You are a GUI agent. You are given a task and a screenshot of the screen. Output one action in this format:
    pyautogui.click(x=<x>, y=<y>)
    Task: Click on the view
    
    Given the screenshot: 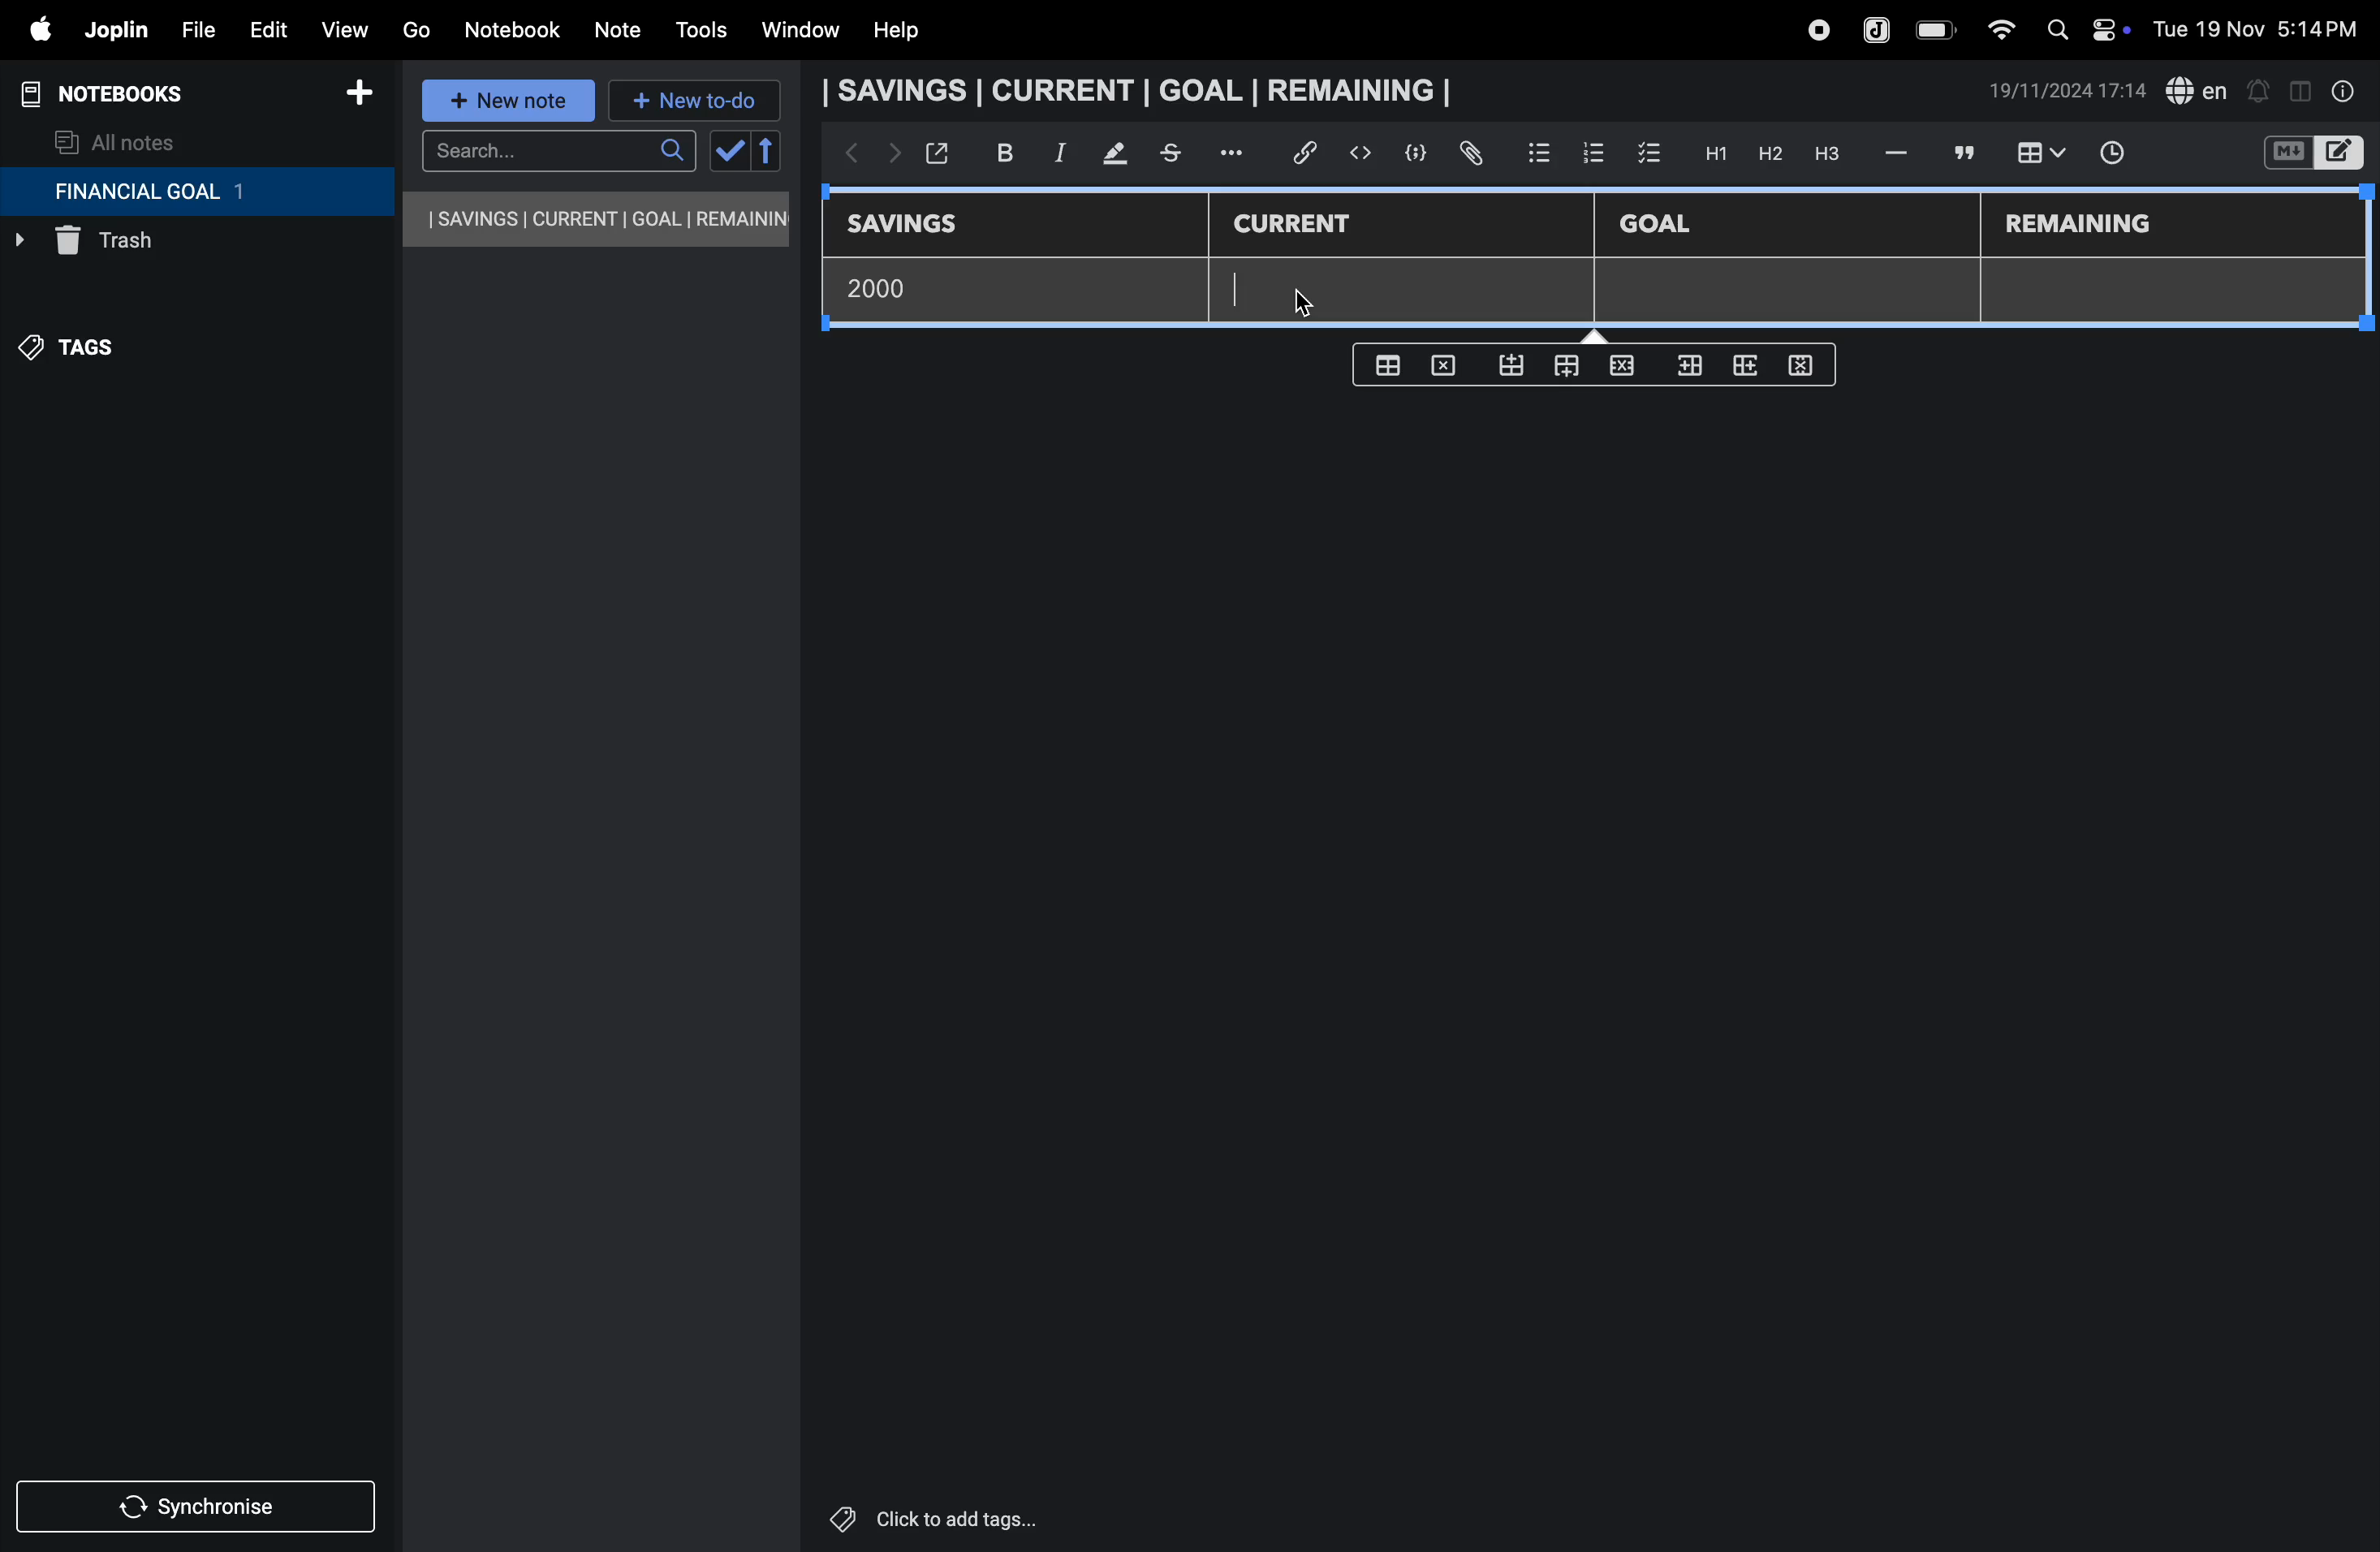 What is the action you would take?
    pyautogui.click(x=343, y=25)
    